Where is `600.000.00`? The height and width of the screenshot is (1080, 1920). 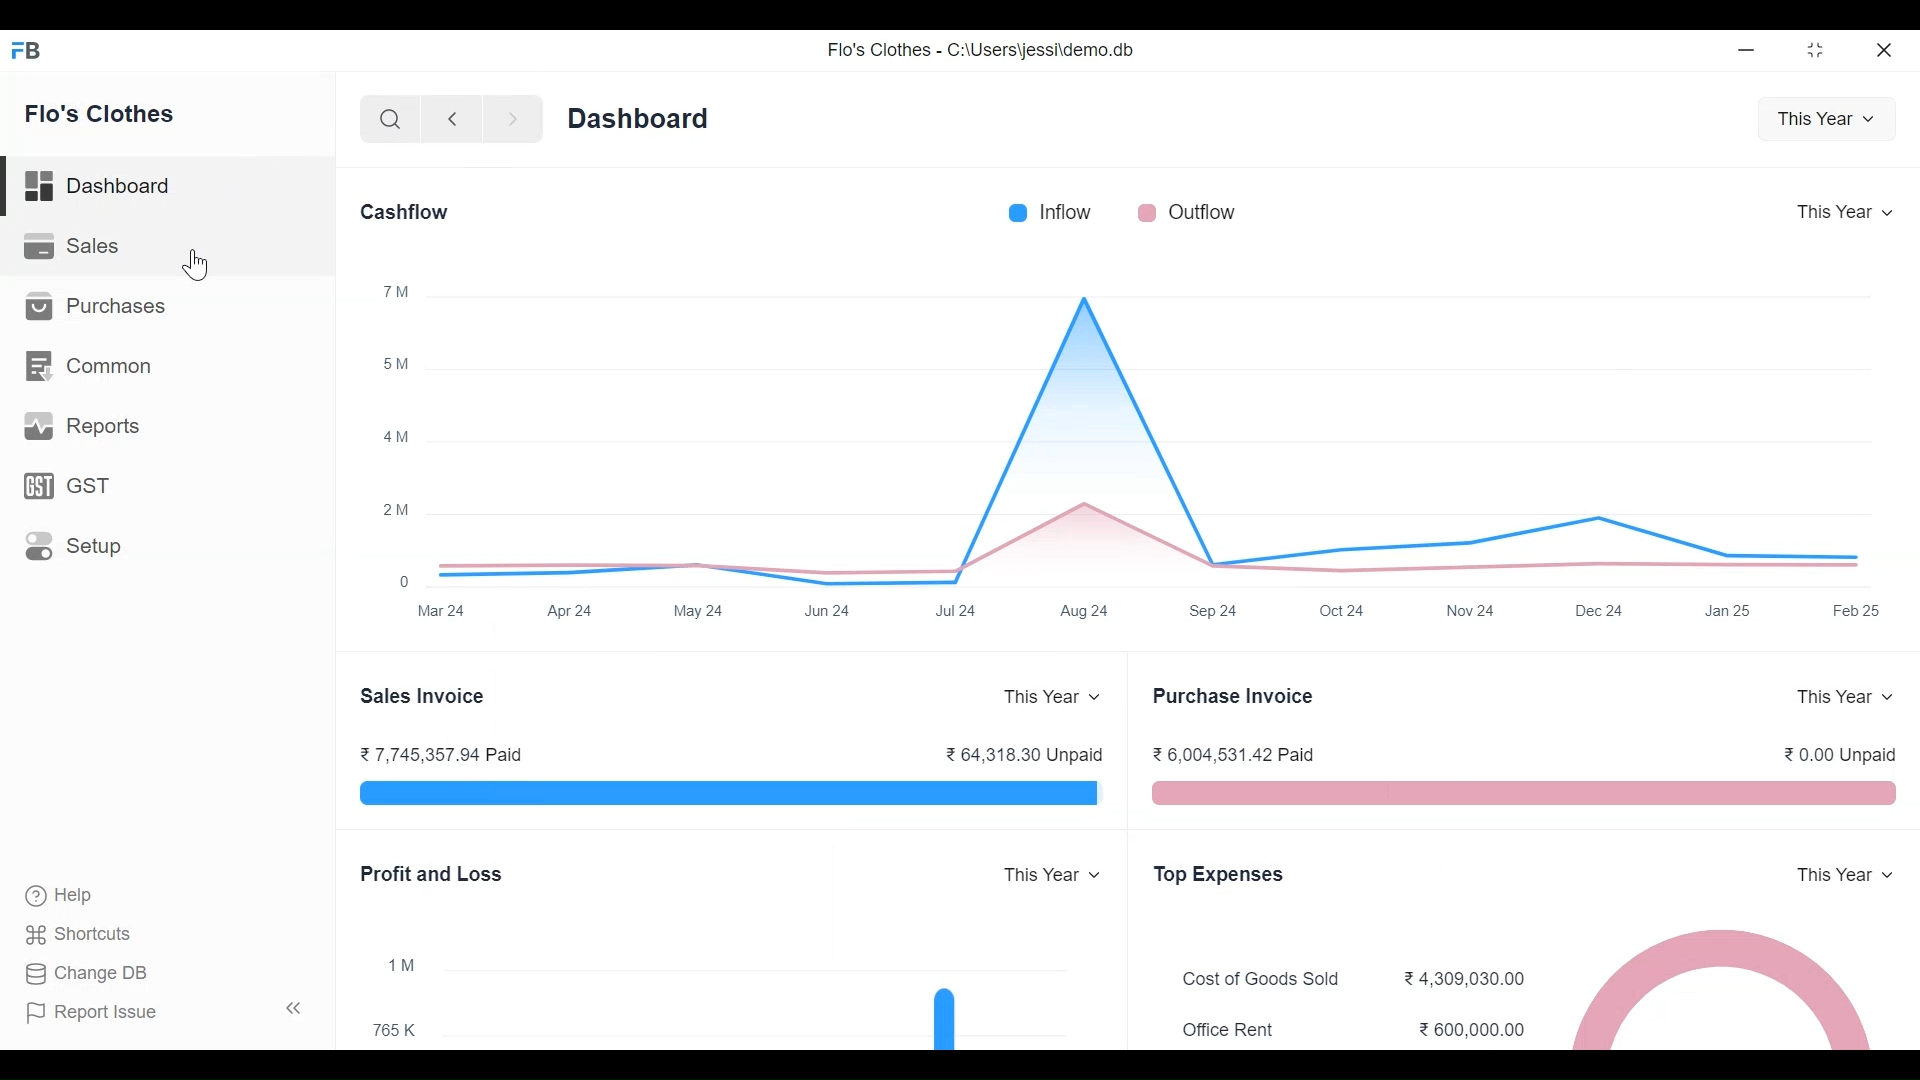 600.000.00 is located at coordinates (1470, 1028).